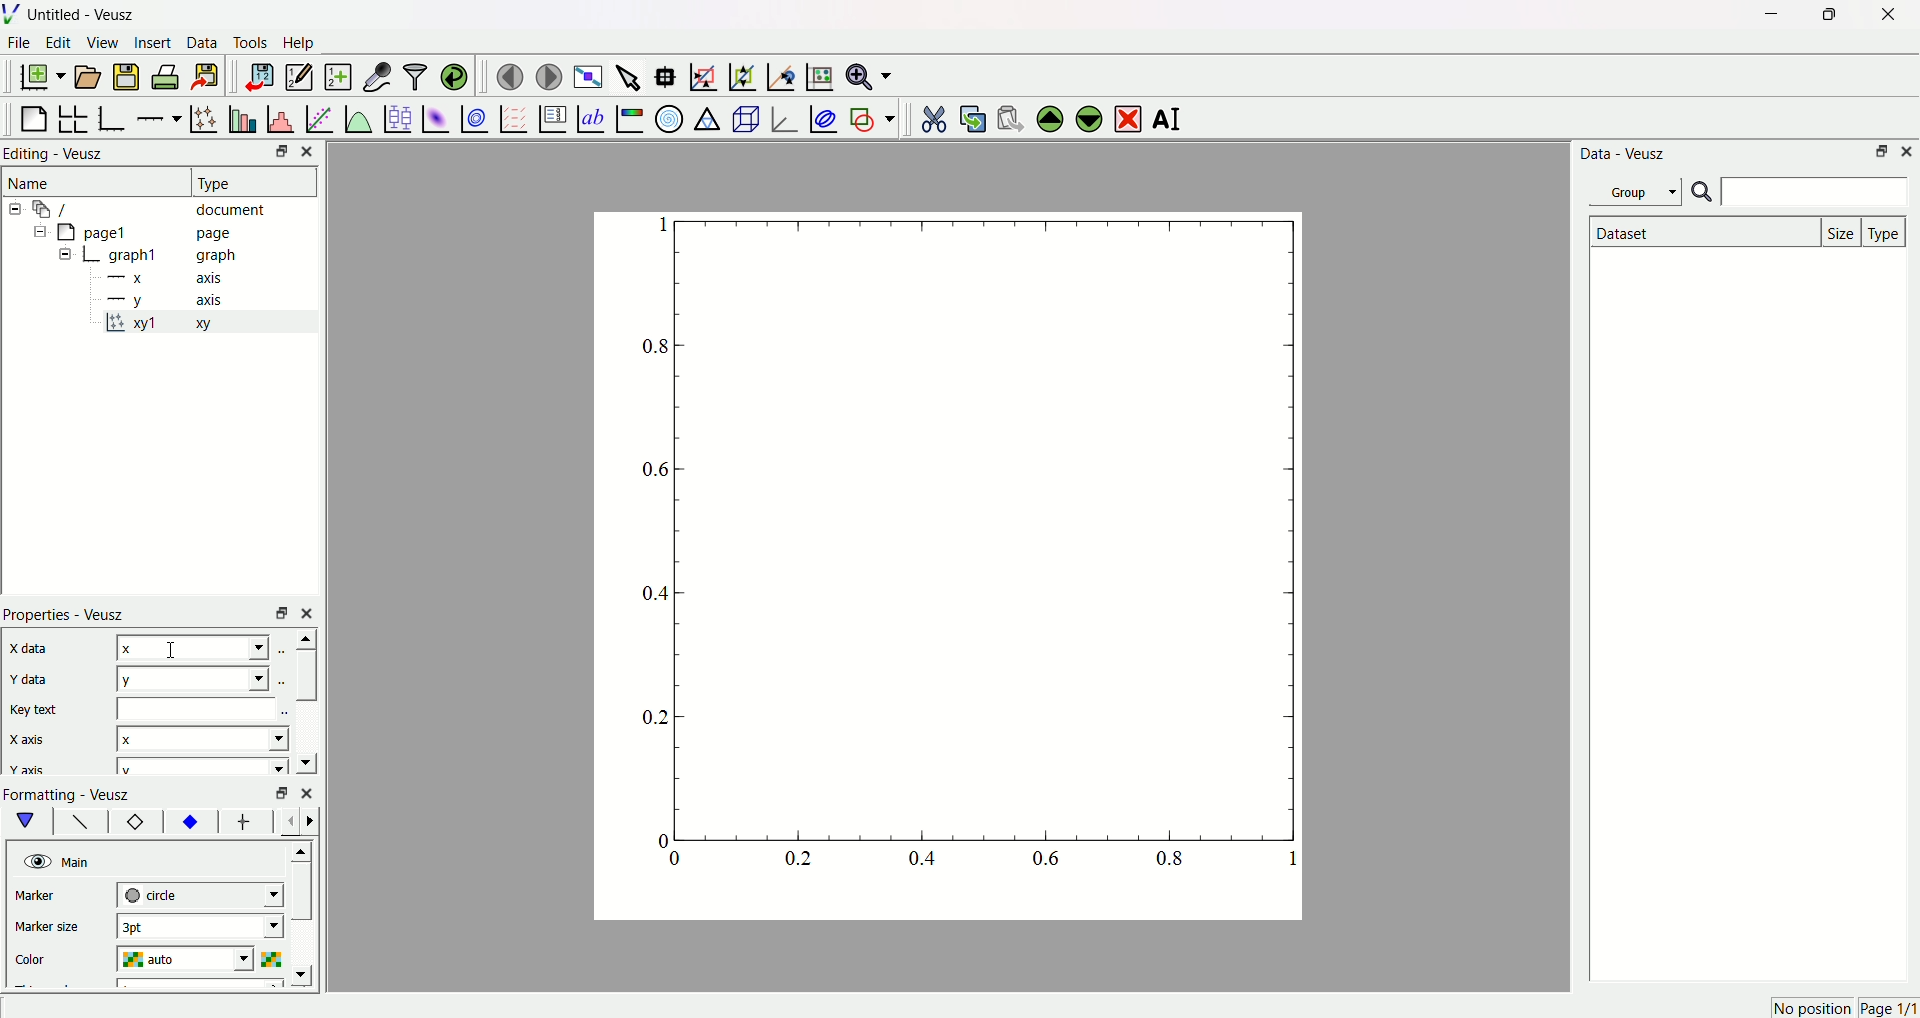  I want to click on background, so click(81, 824).